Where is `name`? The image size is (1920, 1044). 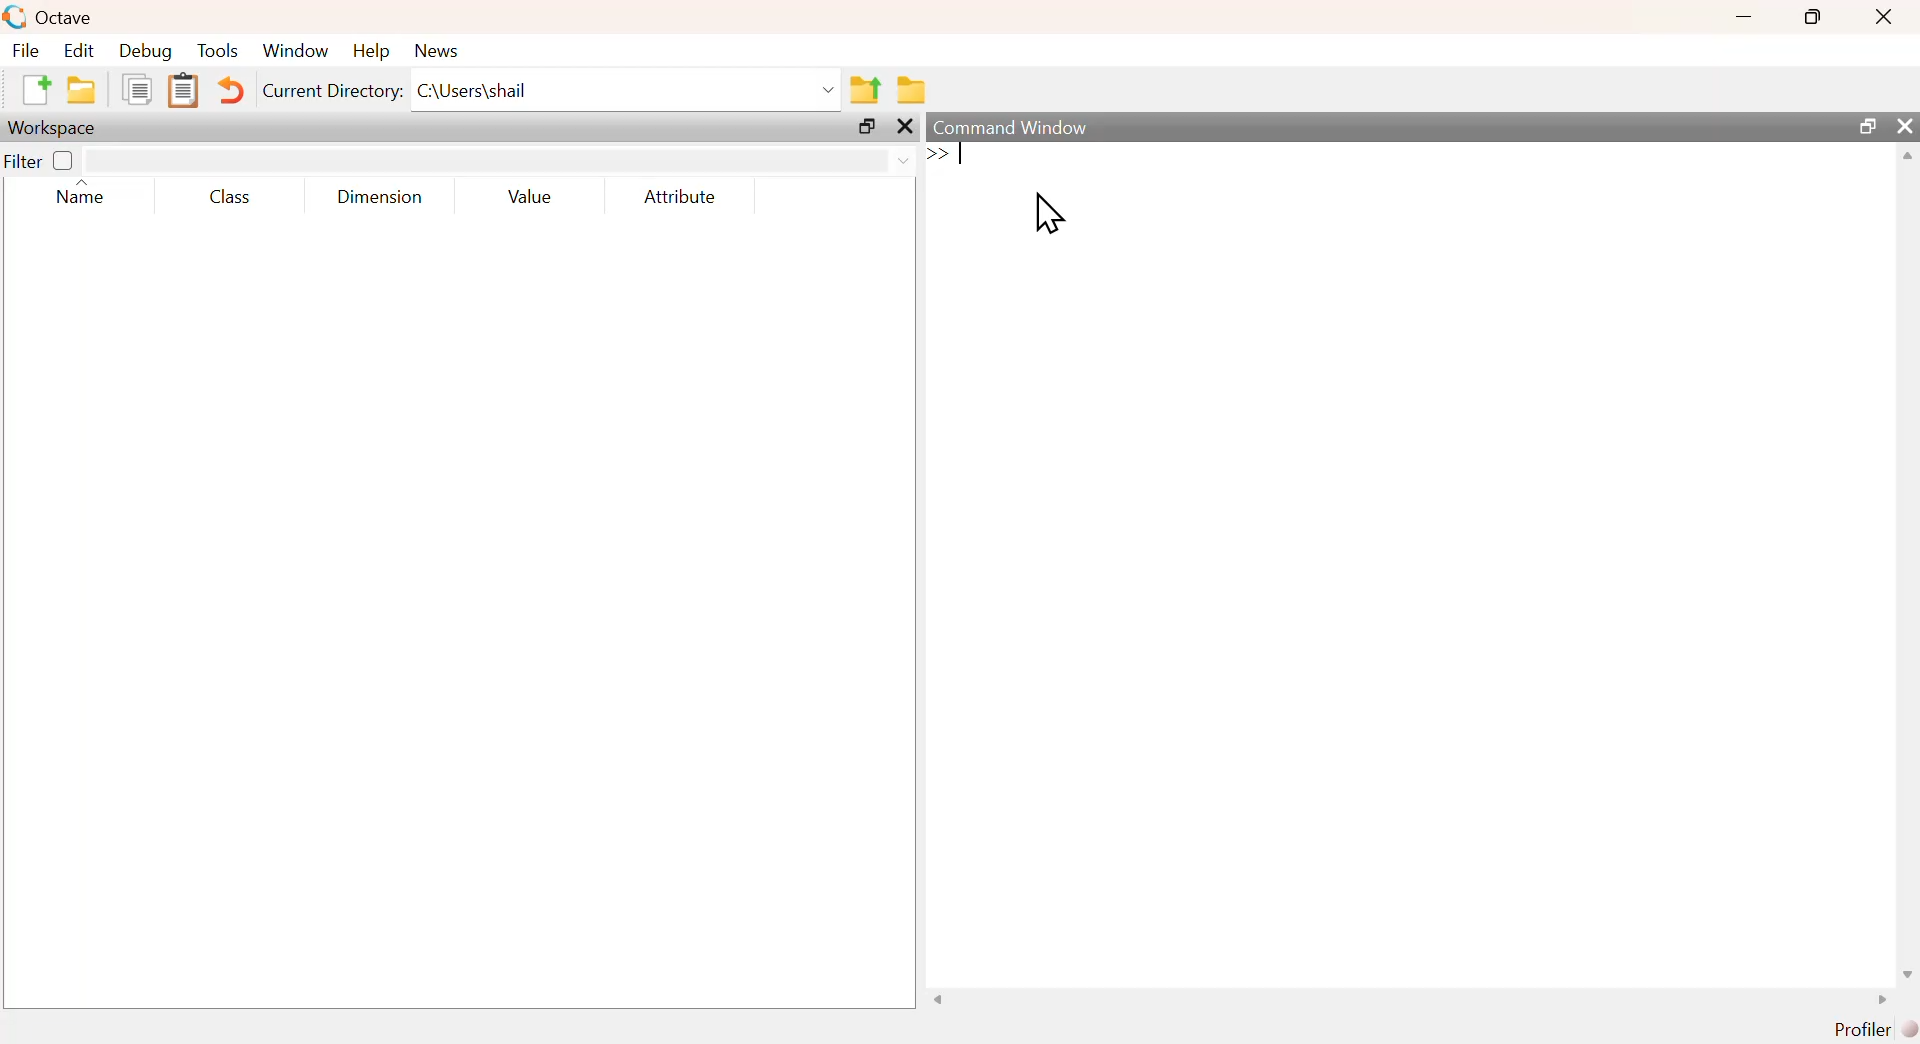 name is located at coordinates (71, 197).